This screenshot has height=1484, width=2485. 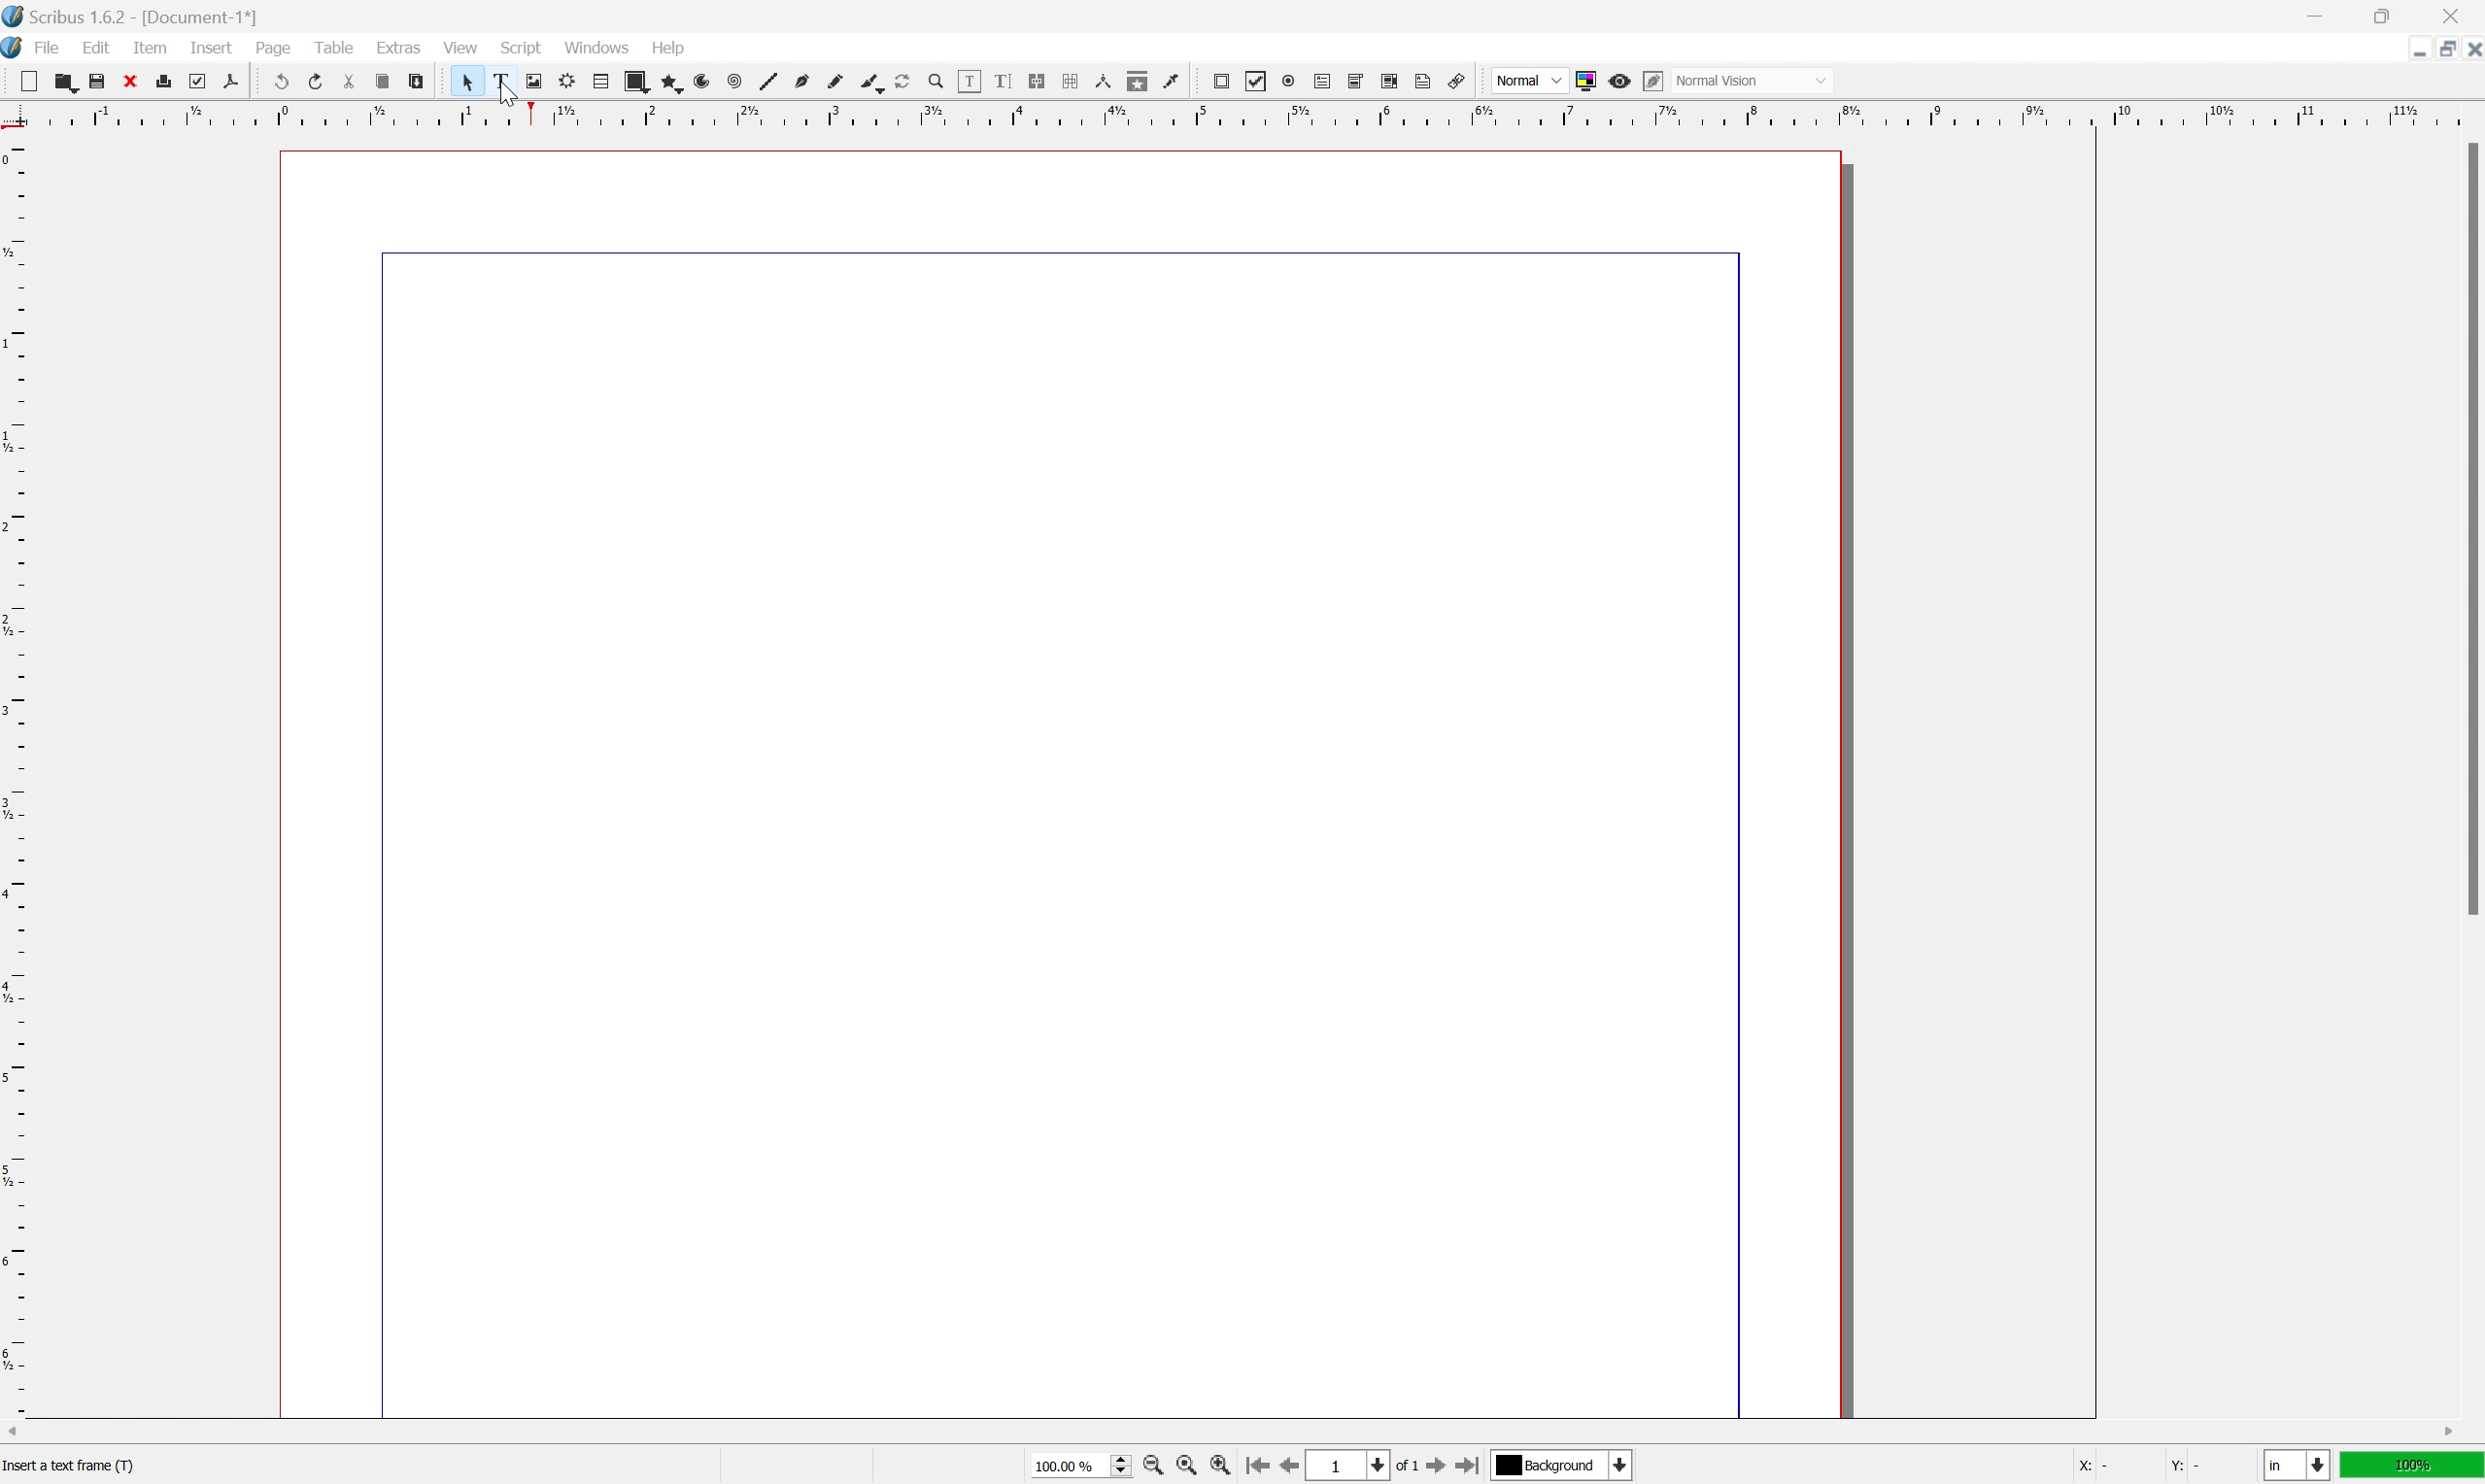 What do you see at coordinates (1036, 80) in the screenshot?
I see `link text frames` at bounding box center [1036, 80].